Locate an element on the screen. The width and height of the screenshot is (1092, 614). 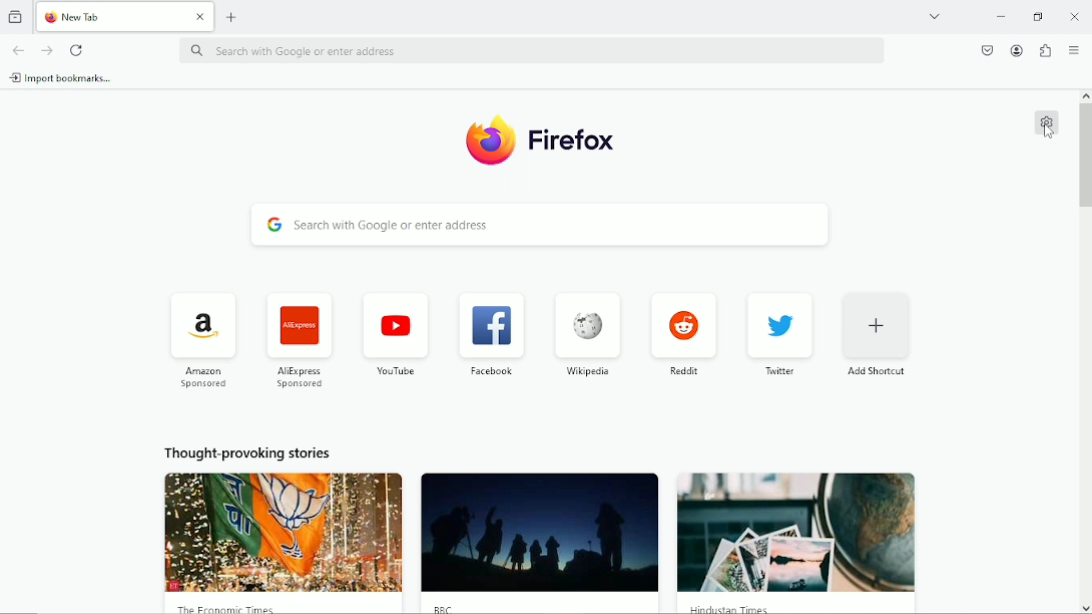
Thought provoking story is located at coordinates (283, 542).